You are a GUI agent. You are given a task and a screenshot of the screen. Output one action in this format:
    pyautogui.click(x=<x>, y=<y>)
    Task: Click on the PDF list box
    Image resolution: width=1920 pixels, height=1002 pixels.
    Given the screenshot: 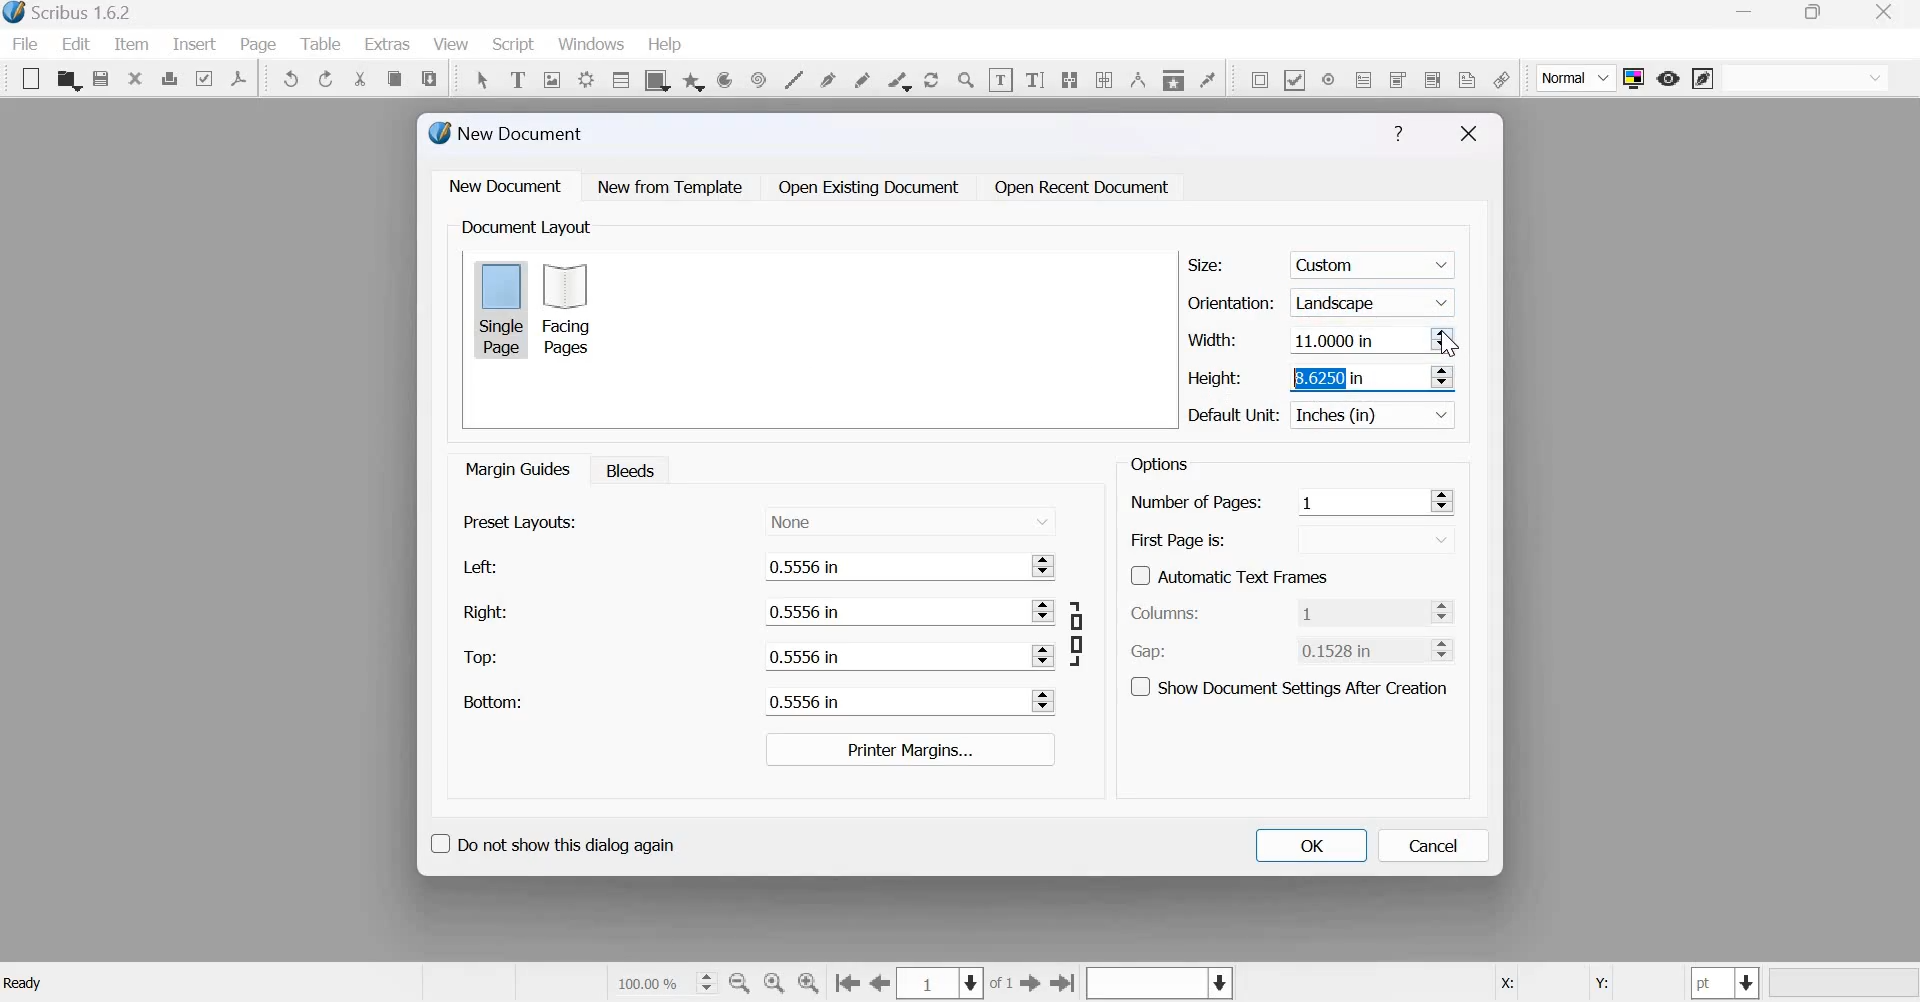 What is the action you would take?
    pyautogui.click(x=1431, y=77)
    